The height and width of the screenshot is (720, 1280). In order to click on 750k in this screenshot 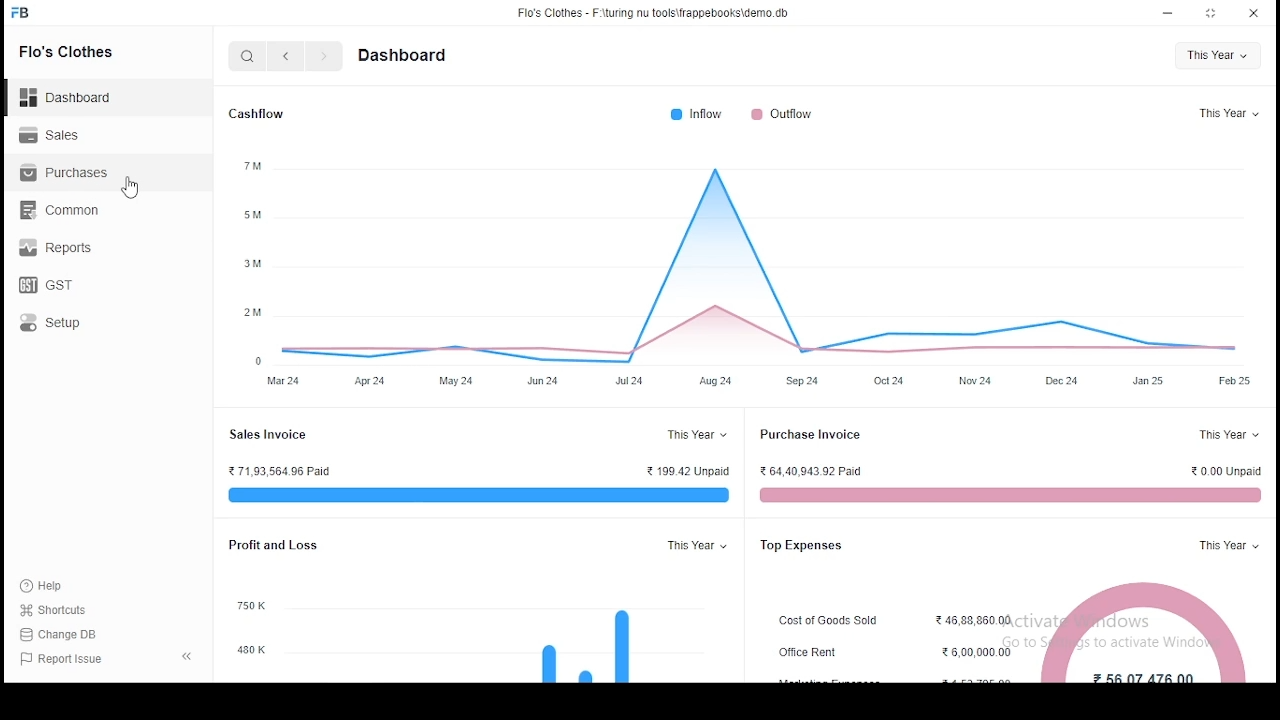, I will do `click(253, 607)`.